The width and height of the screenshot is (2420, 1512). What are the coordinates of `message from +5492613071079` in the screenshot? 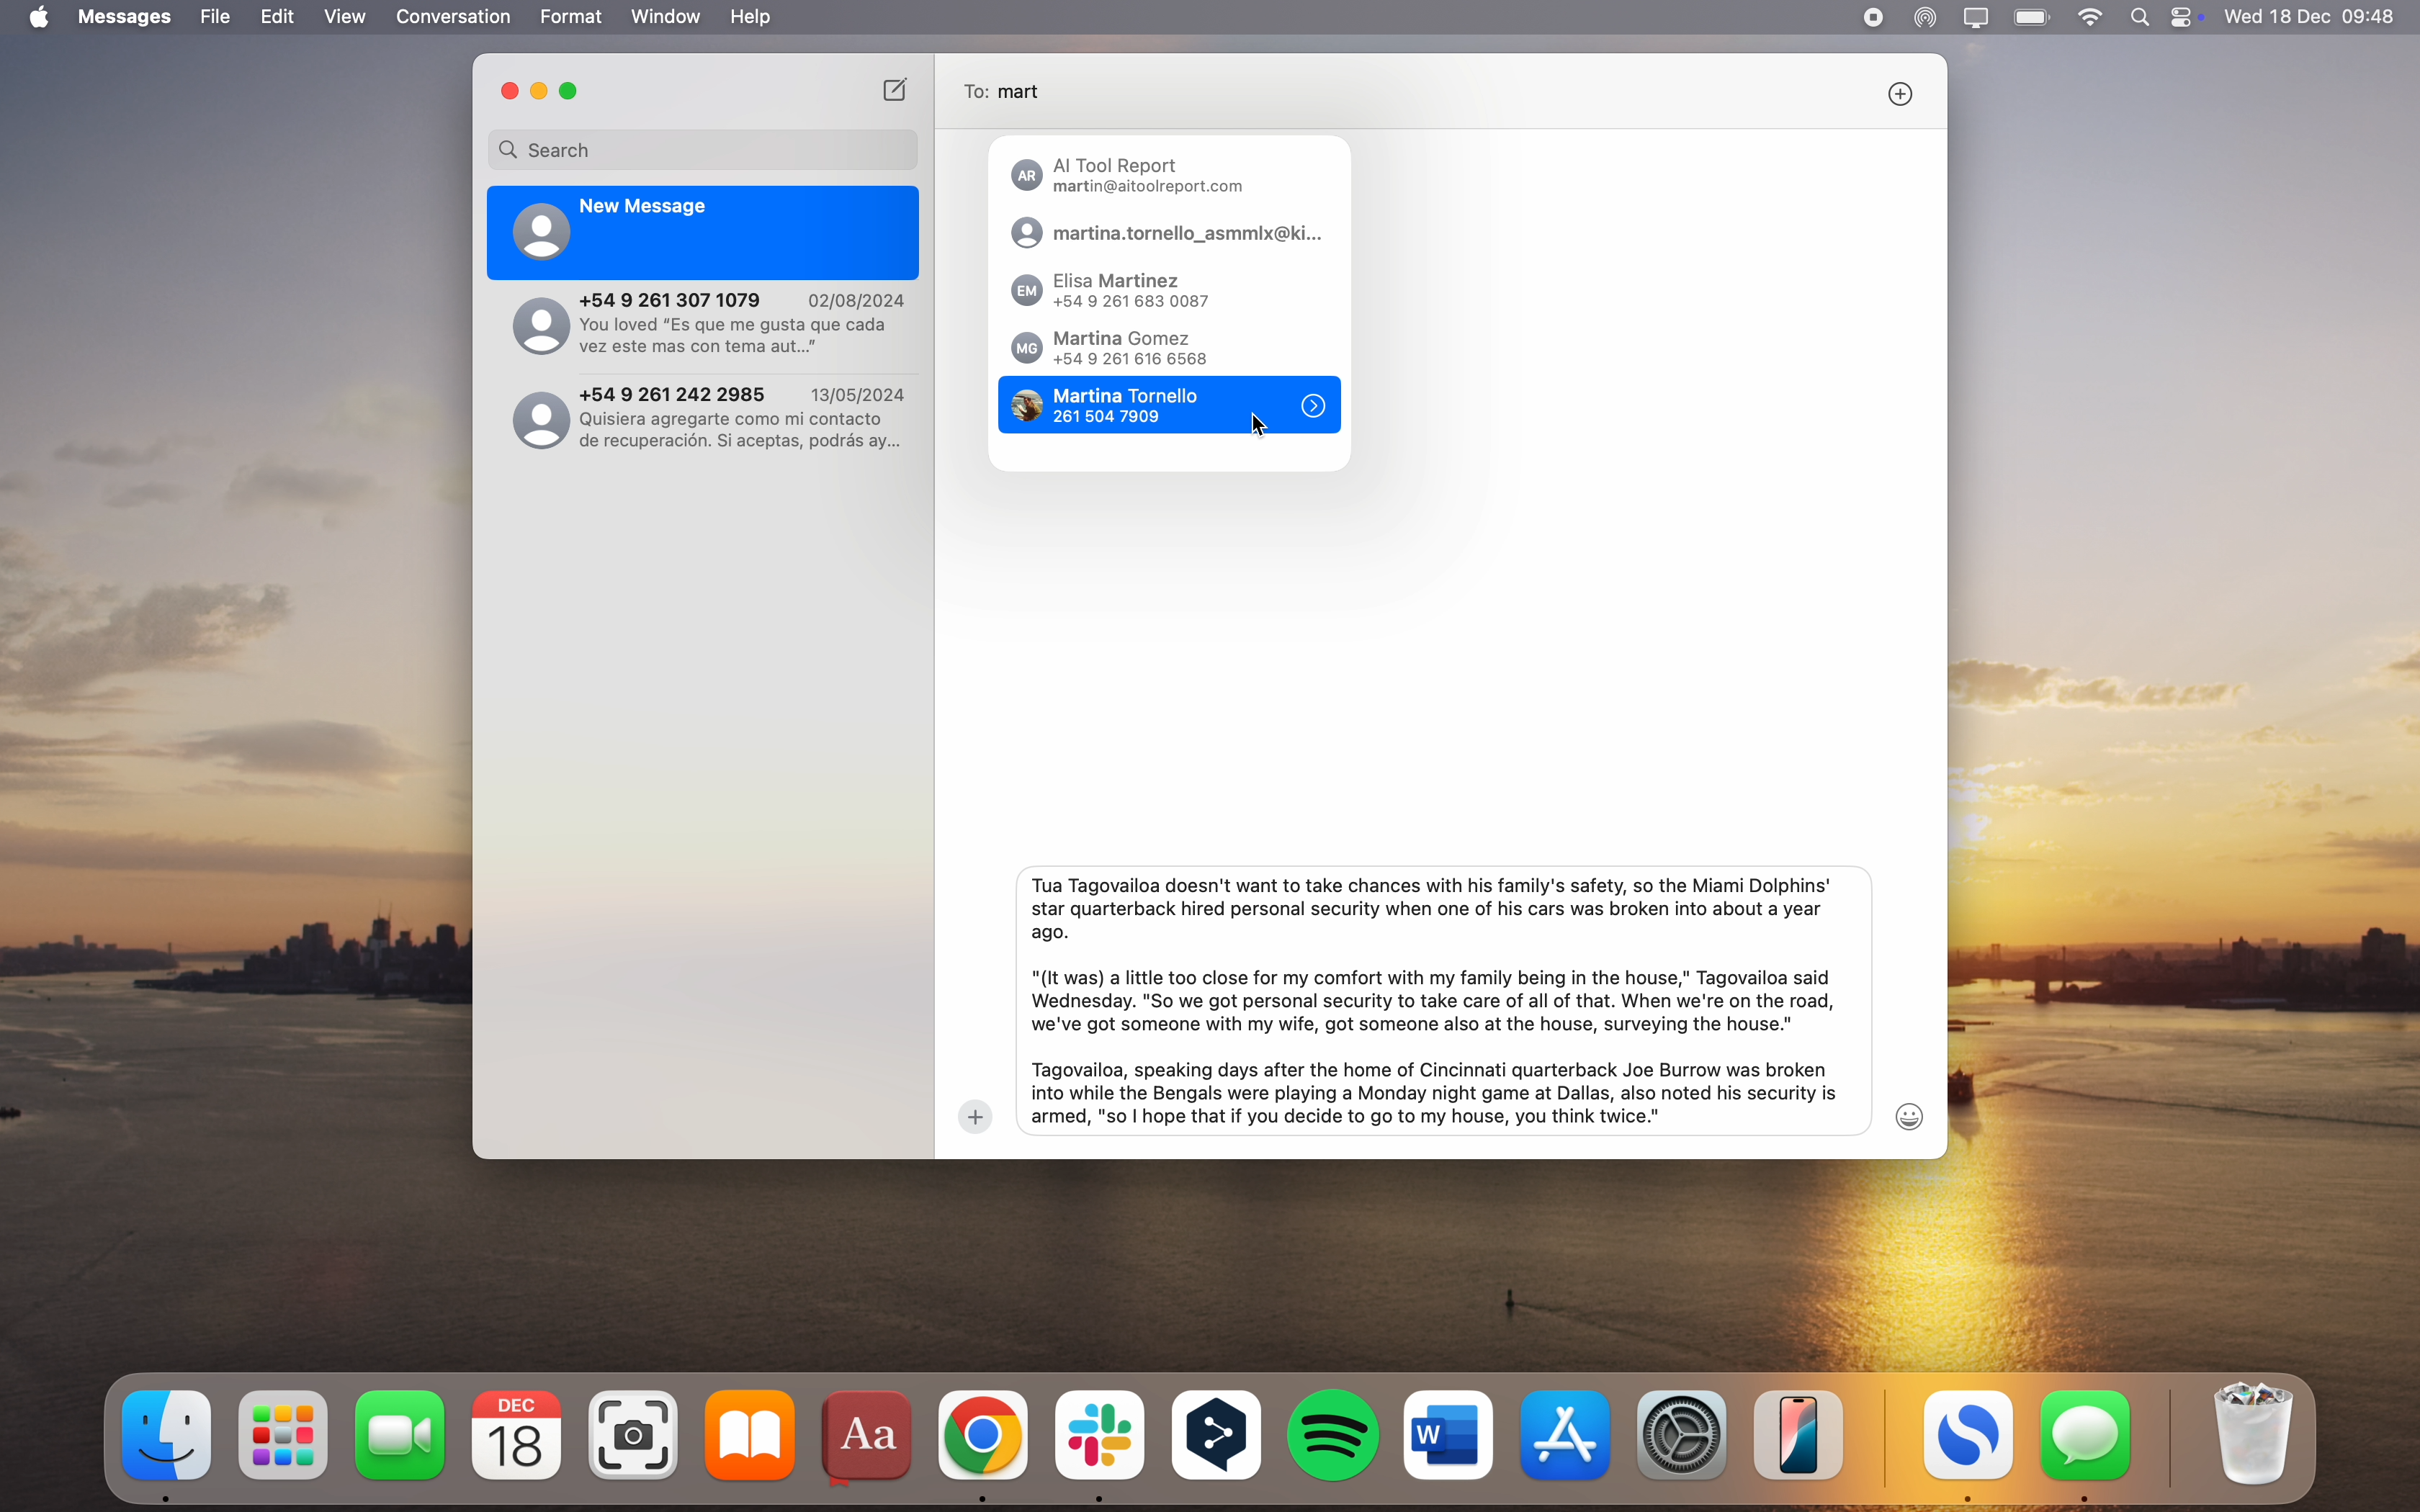 It's located at (709, 326).